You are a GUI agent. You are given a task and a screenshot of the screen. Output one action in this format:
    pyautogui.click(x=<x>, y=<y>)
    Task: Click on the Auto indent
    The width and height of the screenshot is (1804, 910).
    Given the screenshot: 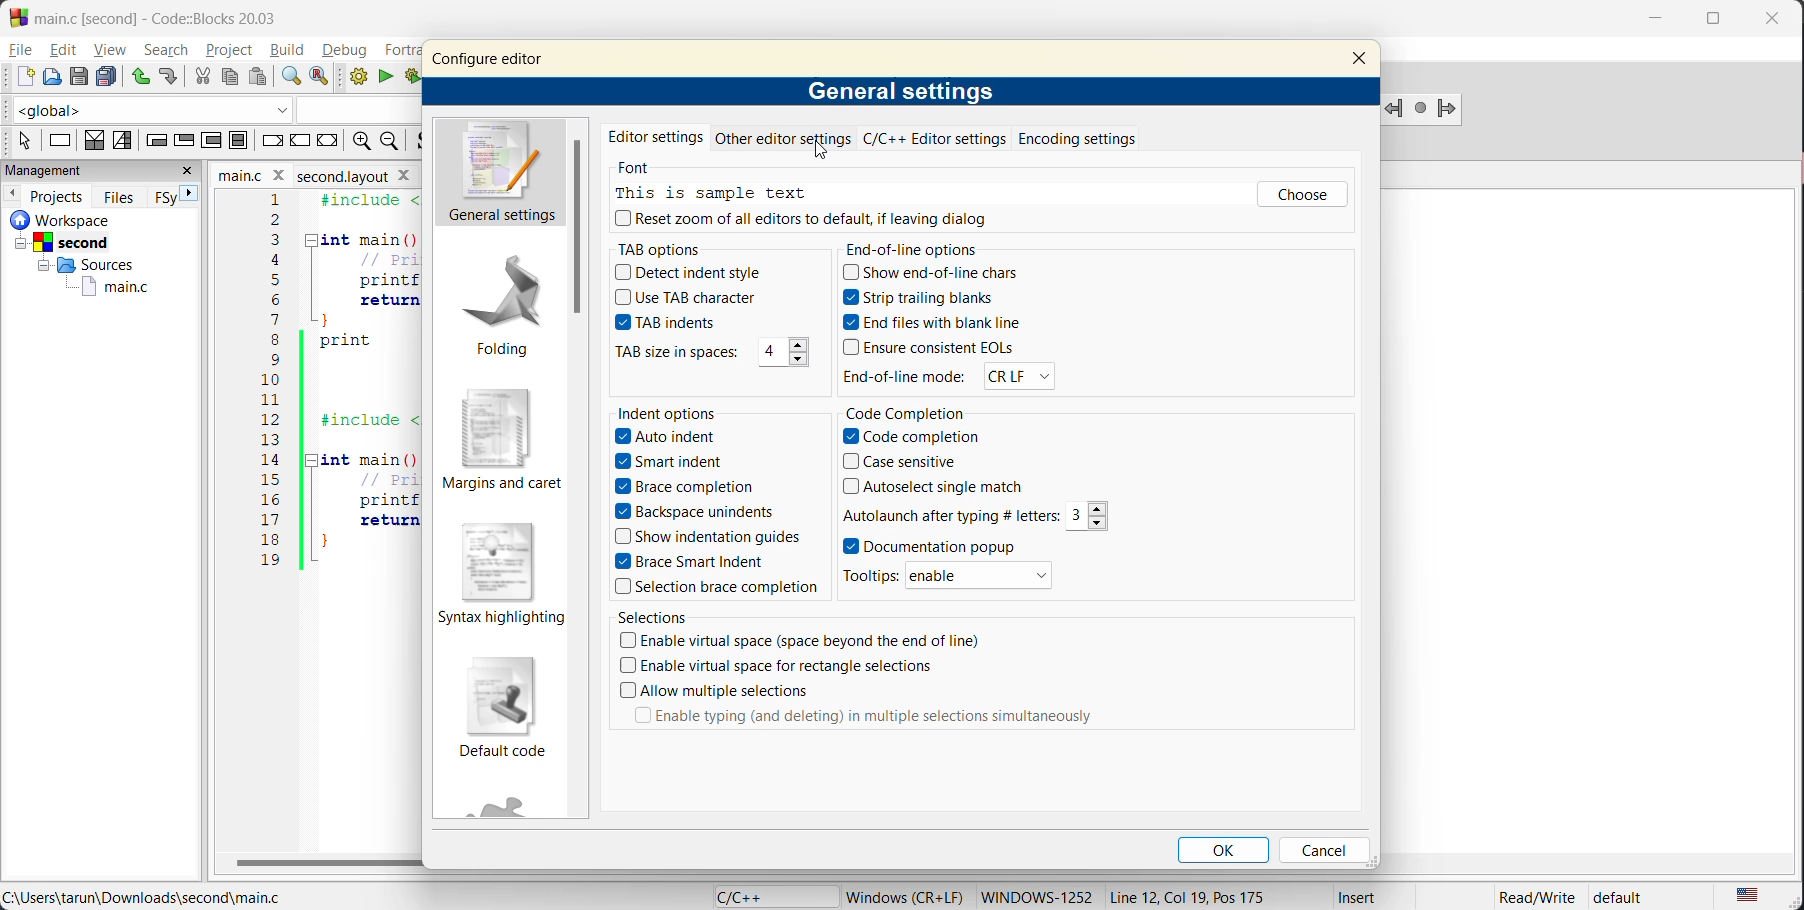 What is the action you would take?
    pyautogui.click(x=694, y=437)
    